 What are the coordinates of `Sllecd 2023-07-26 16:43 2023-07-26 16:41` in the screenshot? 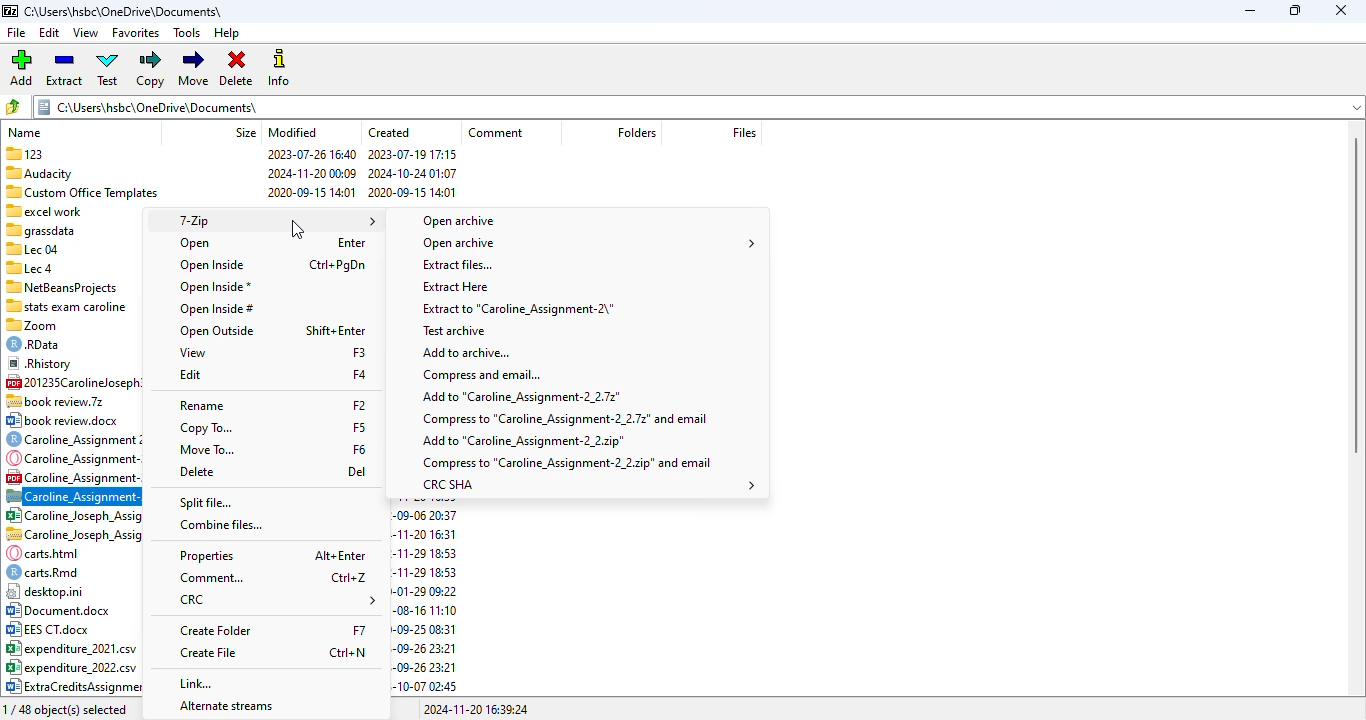 It's located at (71, 267).